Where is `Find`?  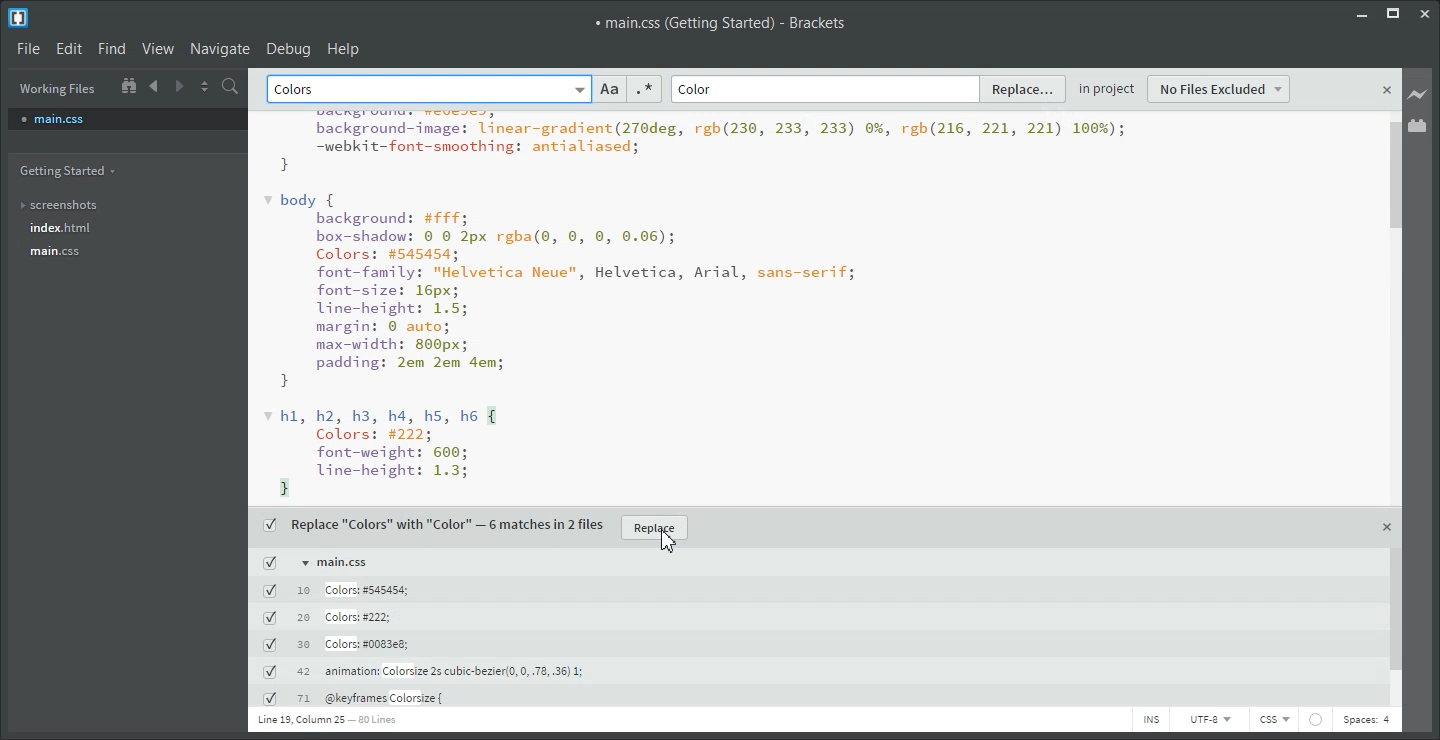
Find is located at coordinates (111, 49).